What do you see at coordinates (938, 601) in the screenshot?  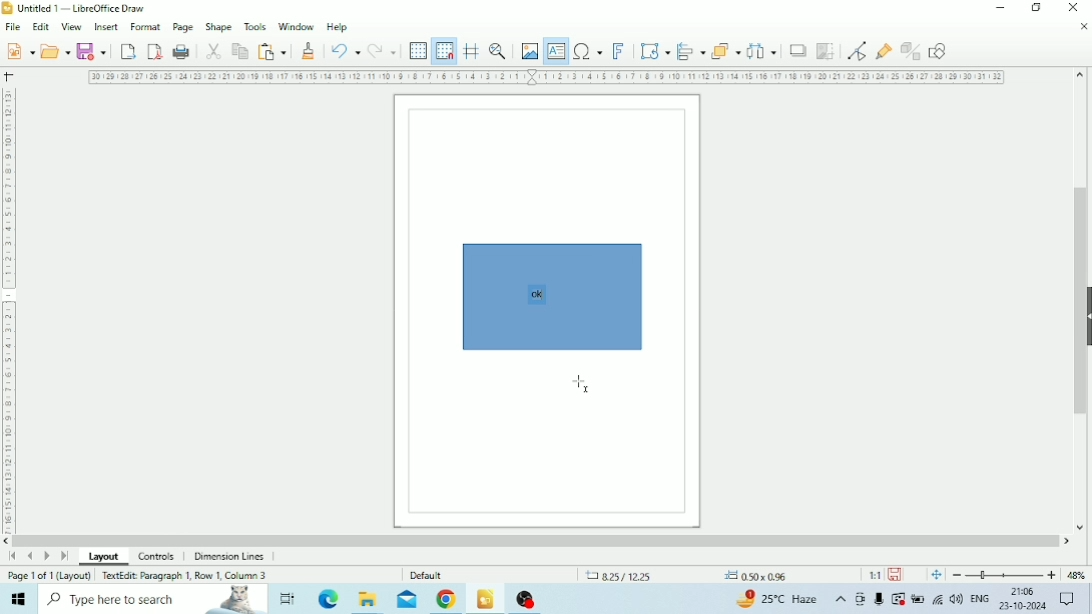 I see `Internet` at bounding box center [938, 601].